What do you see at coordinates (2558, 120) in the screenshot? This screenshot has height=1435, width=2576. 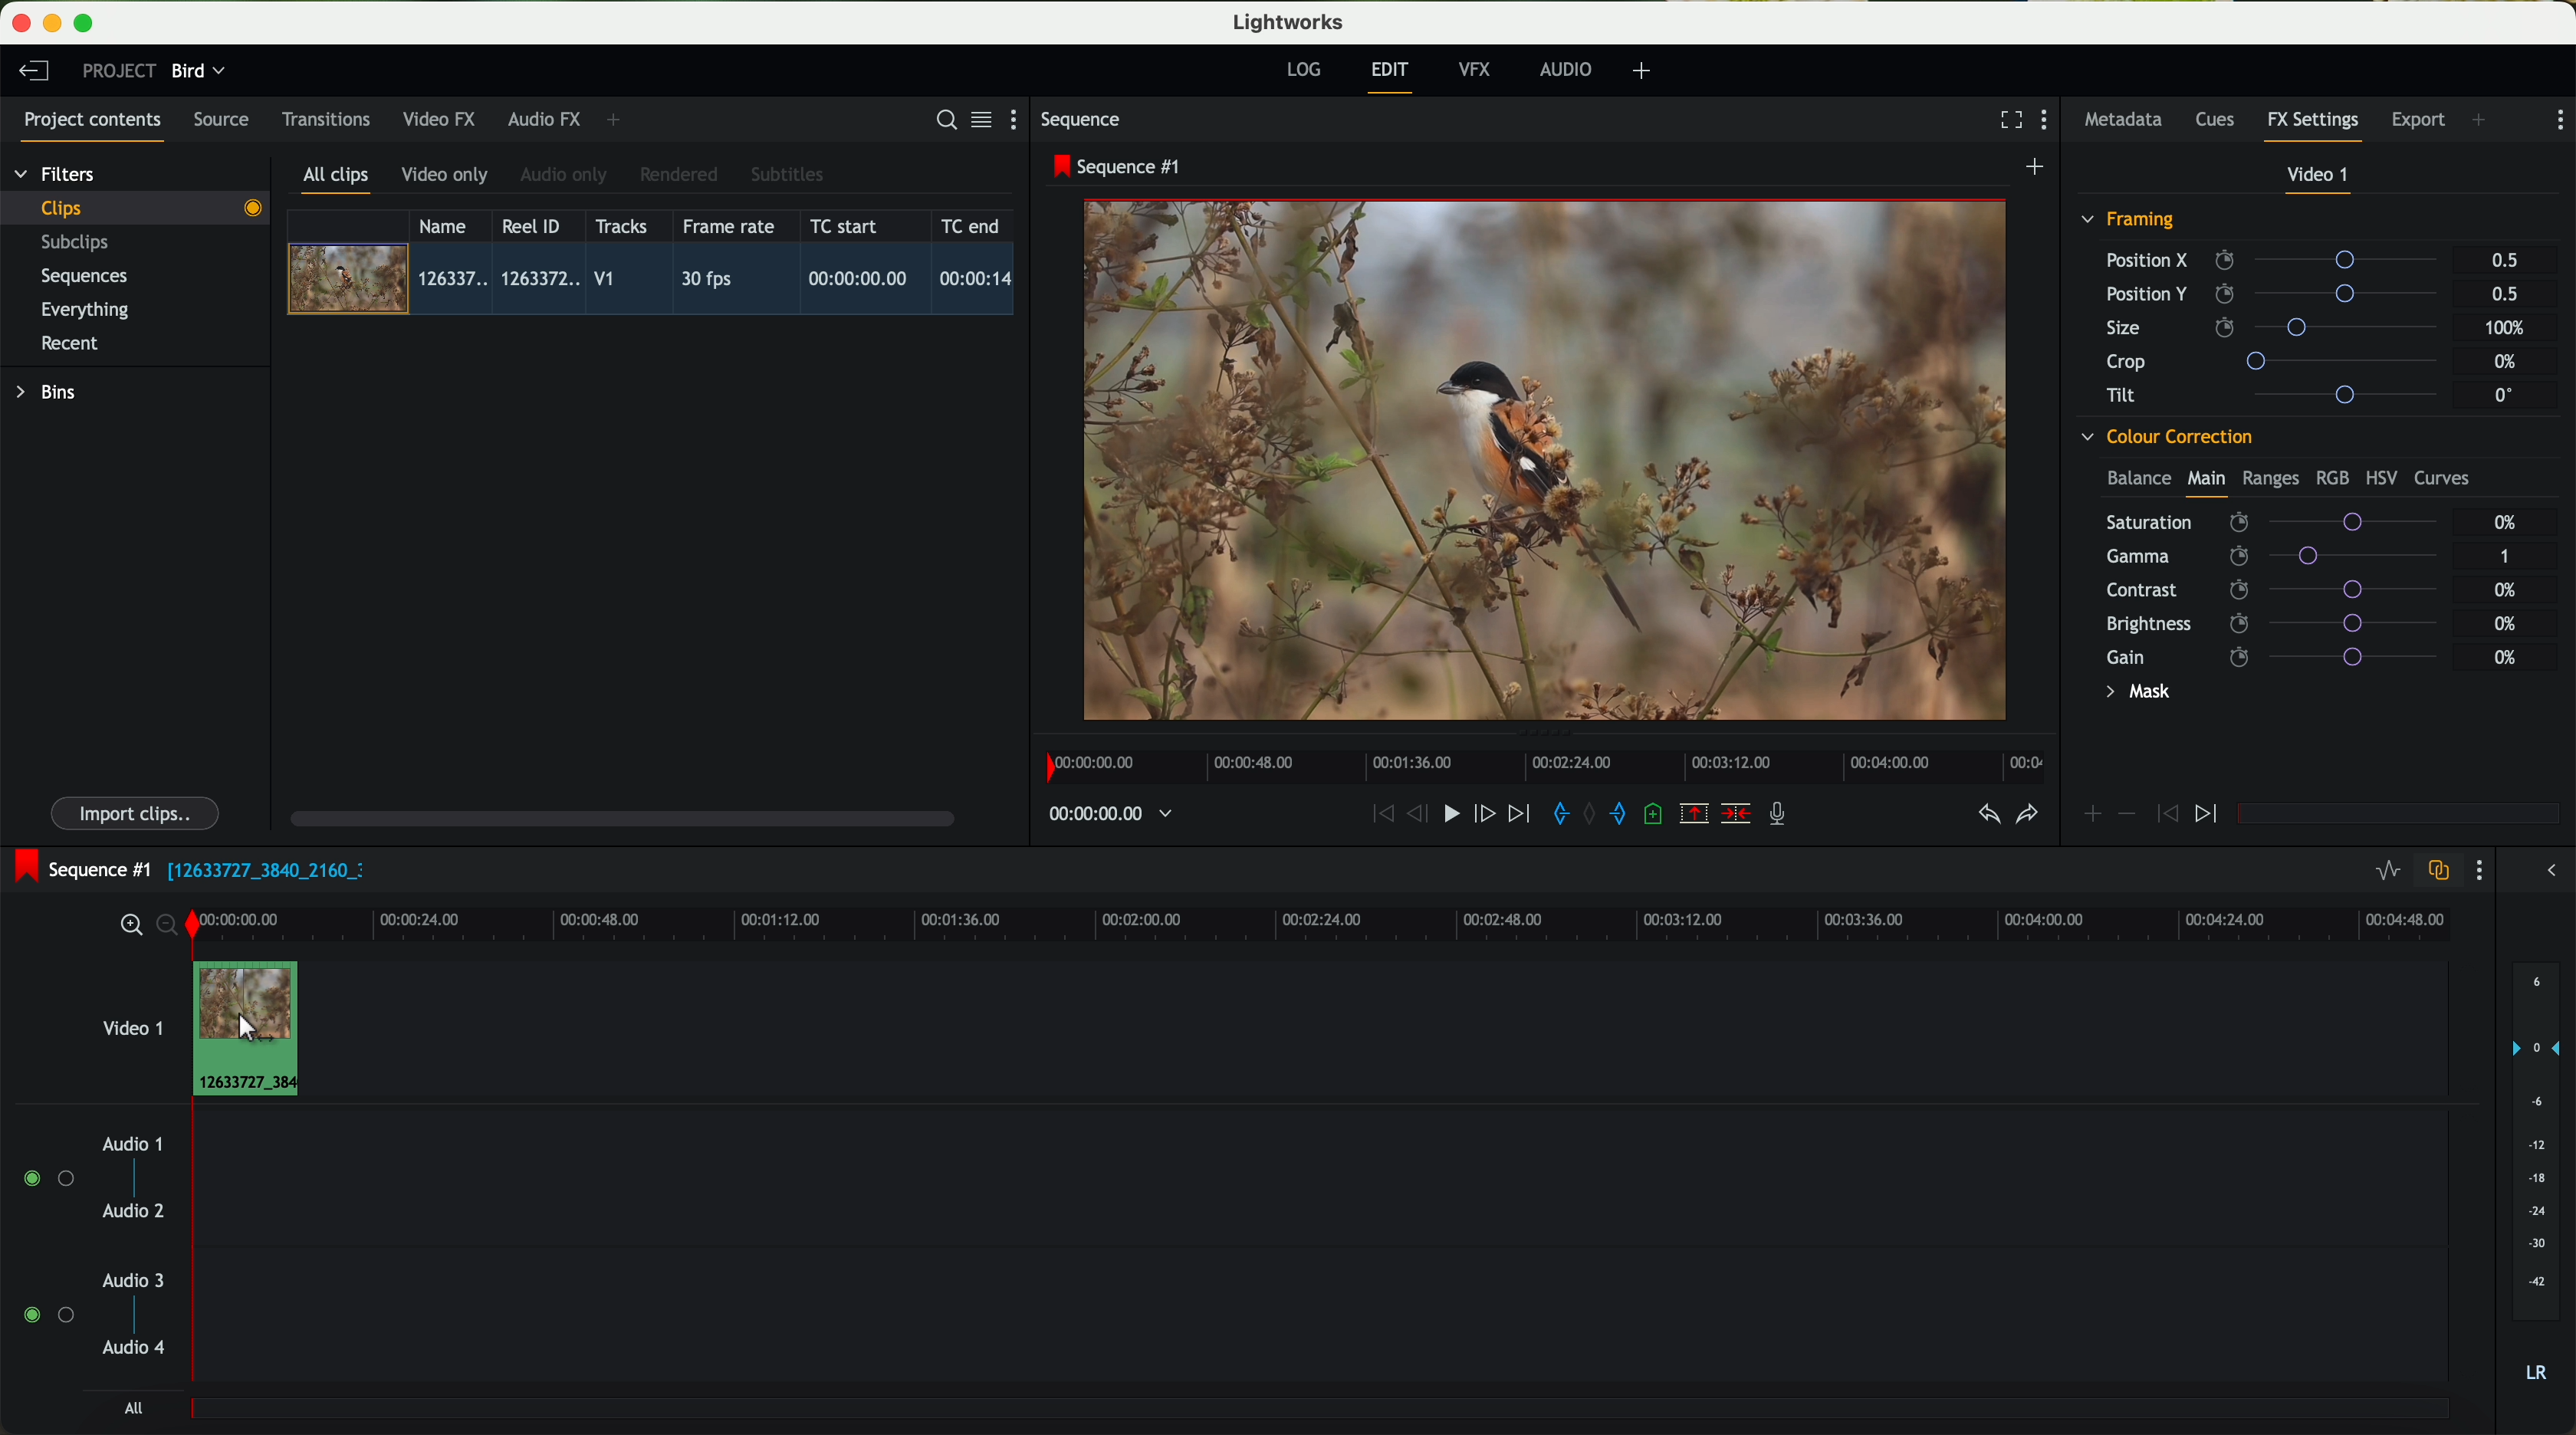 I see `show settings menu` at bounding box center [2558, 120].